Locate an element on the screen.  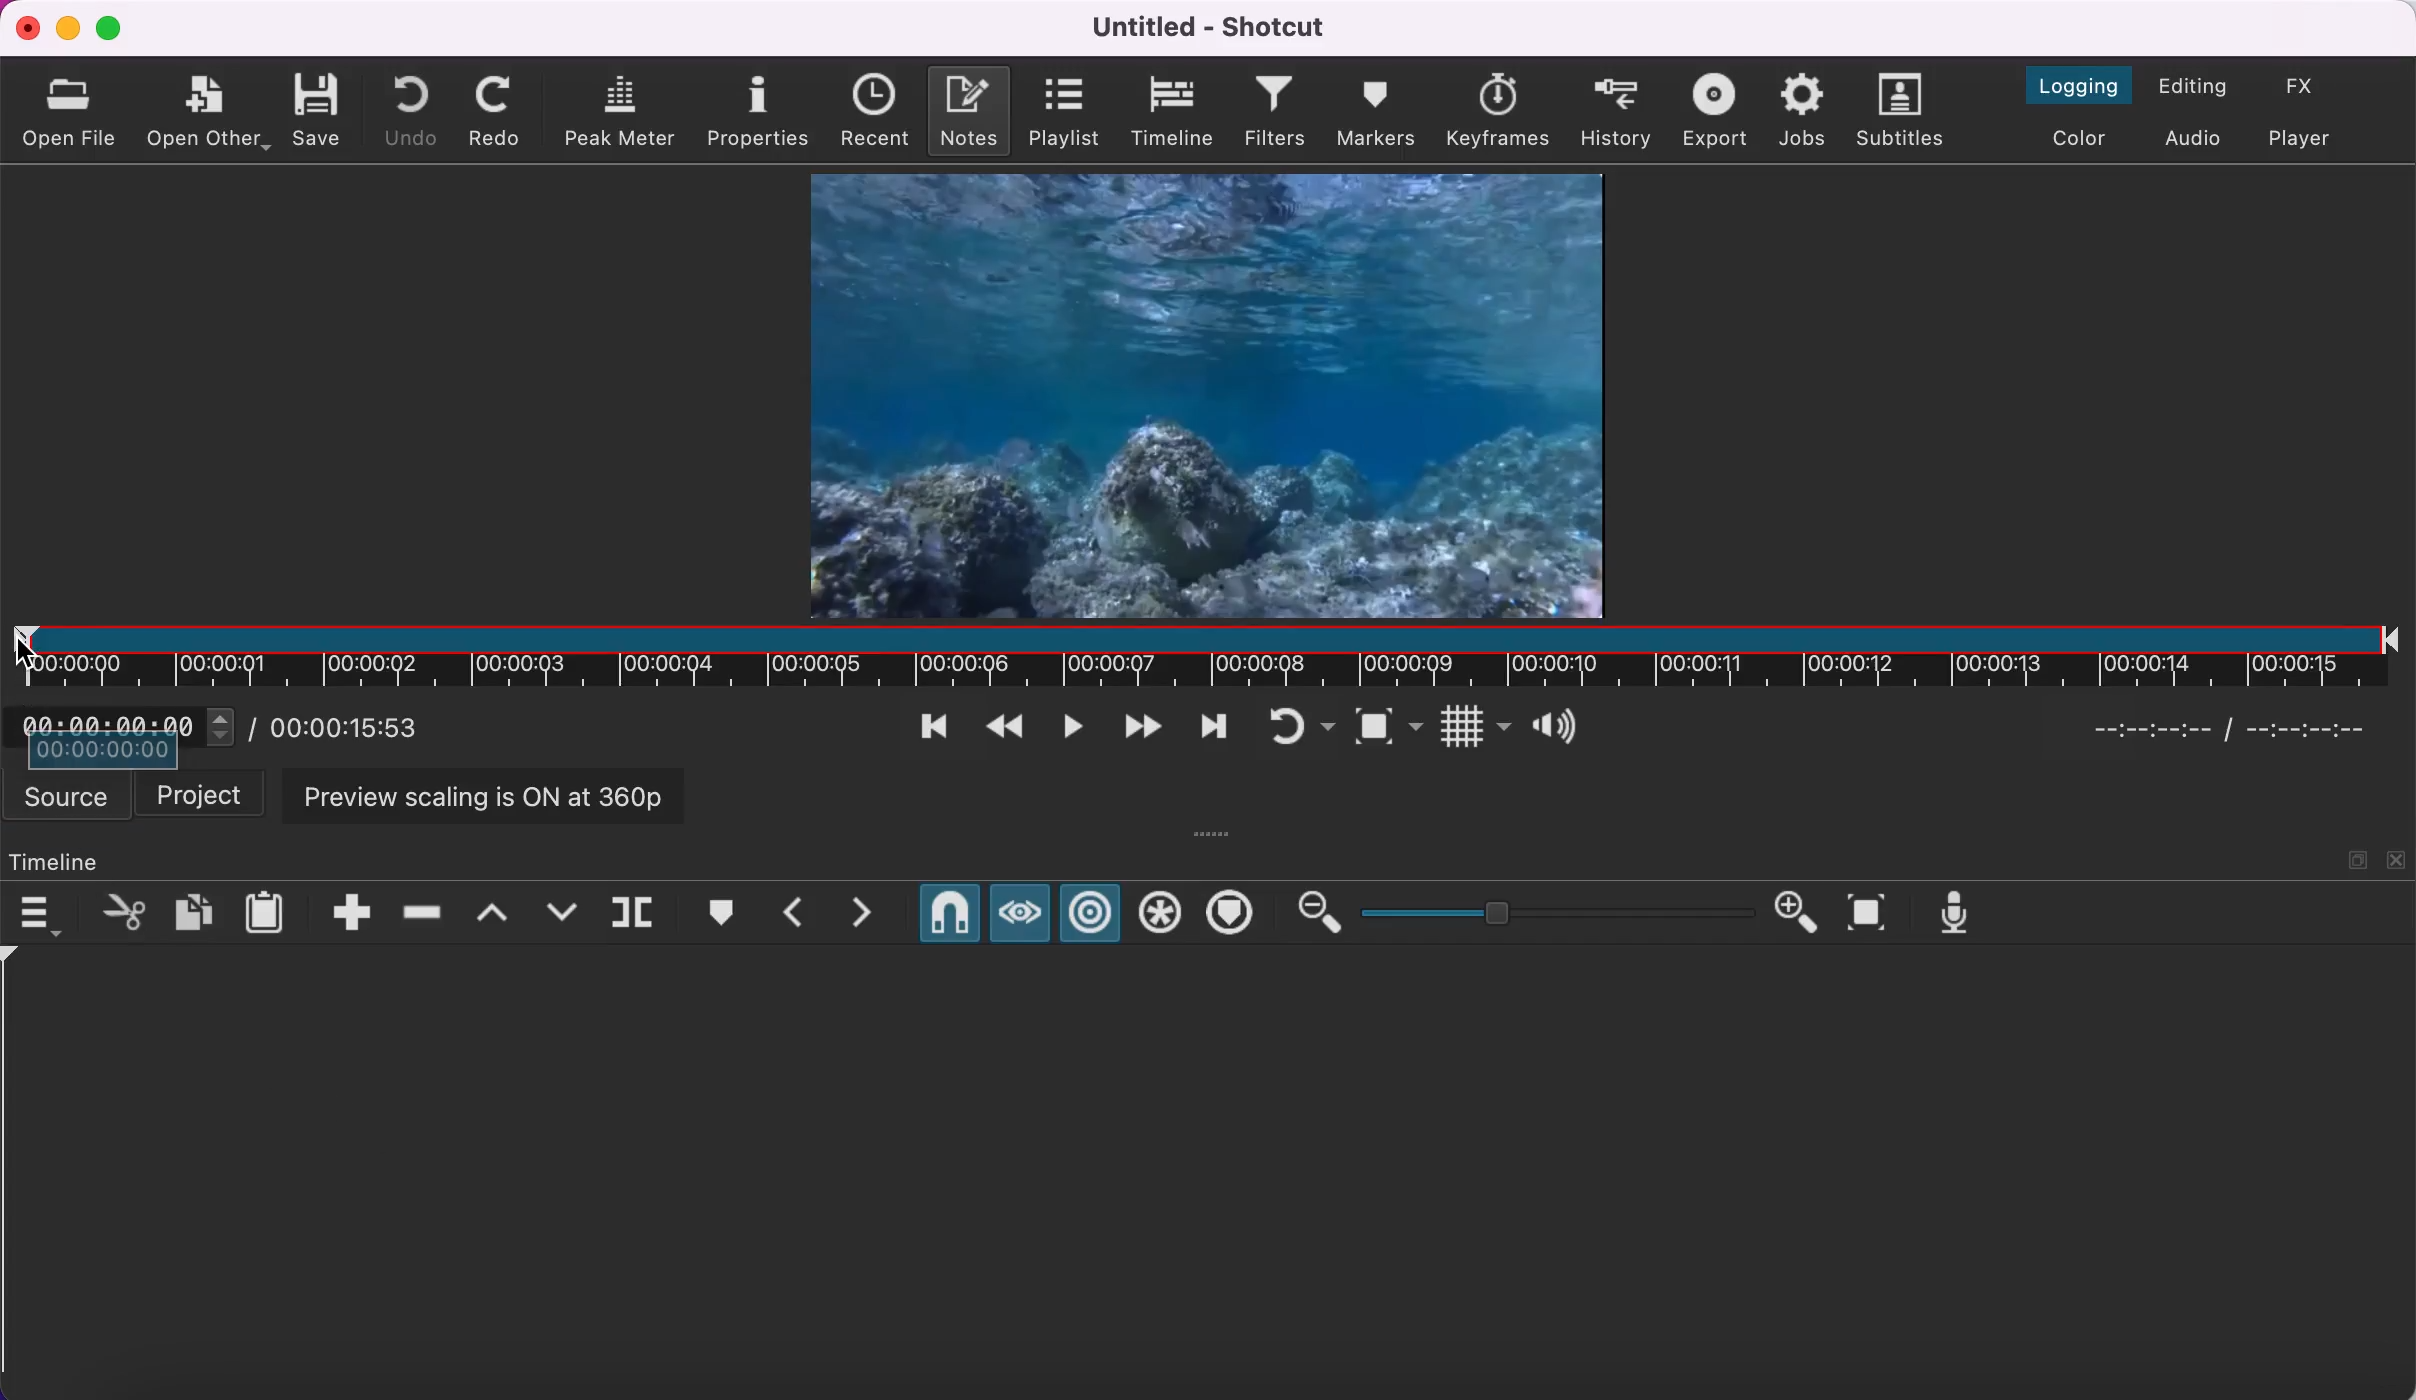
preview scaling is on at 360p is located at coordinates (484, 798).